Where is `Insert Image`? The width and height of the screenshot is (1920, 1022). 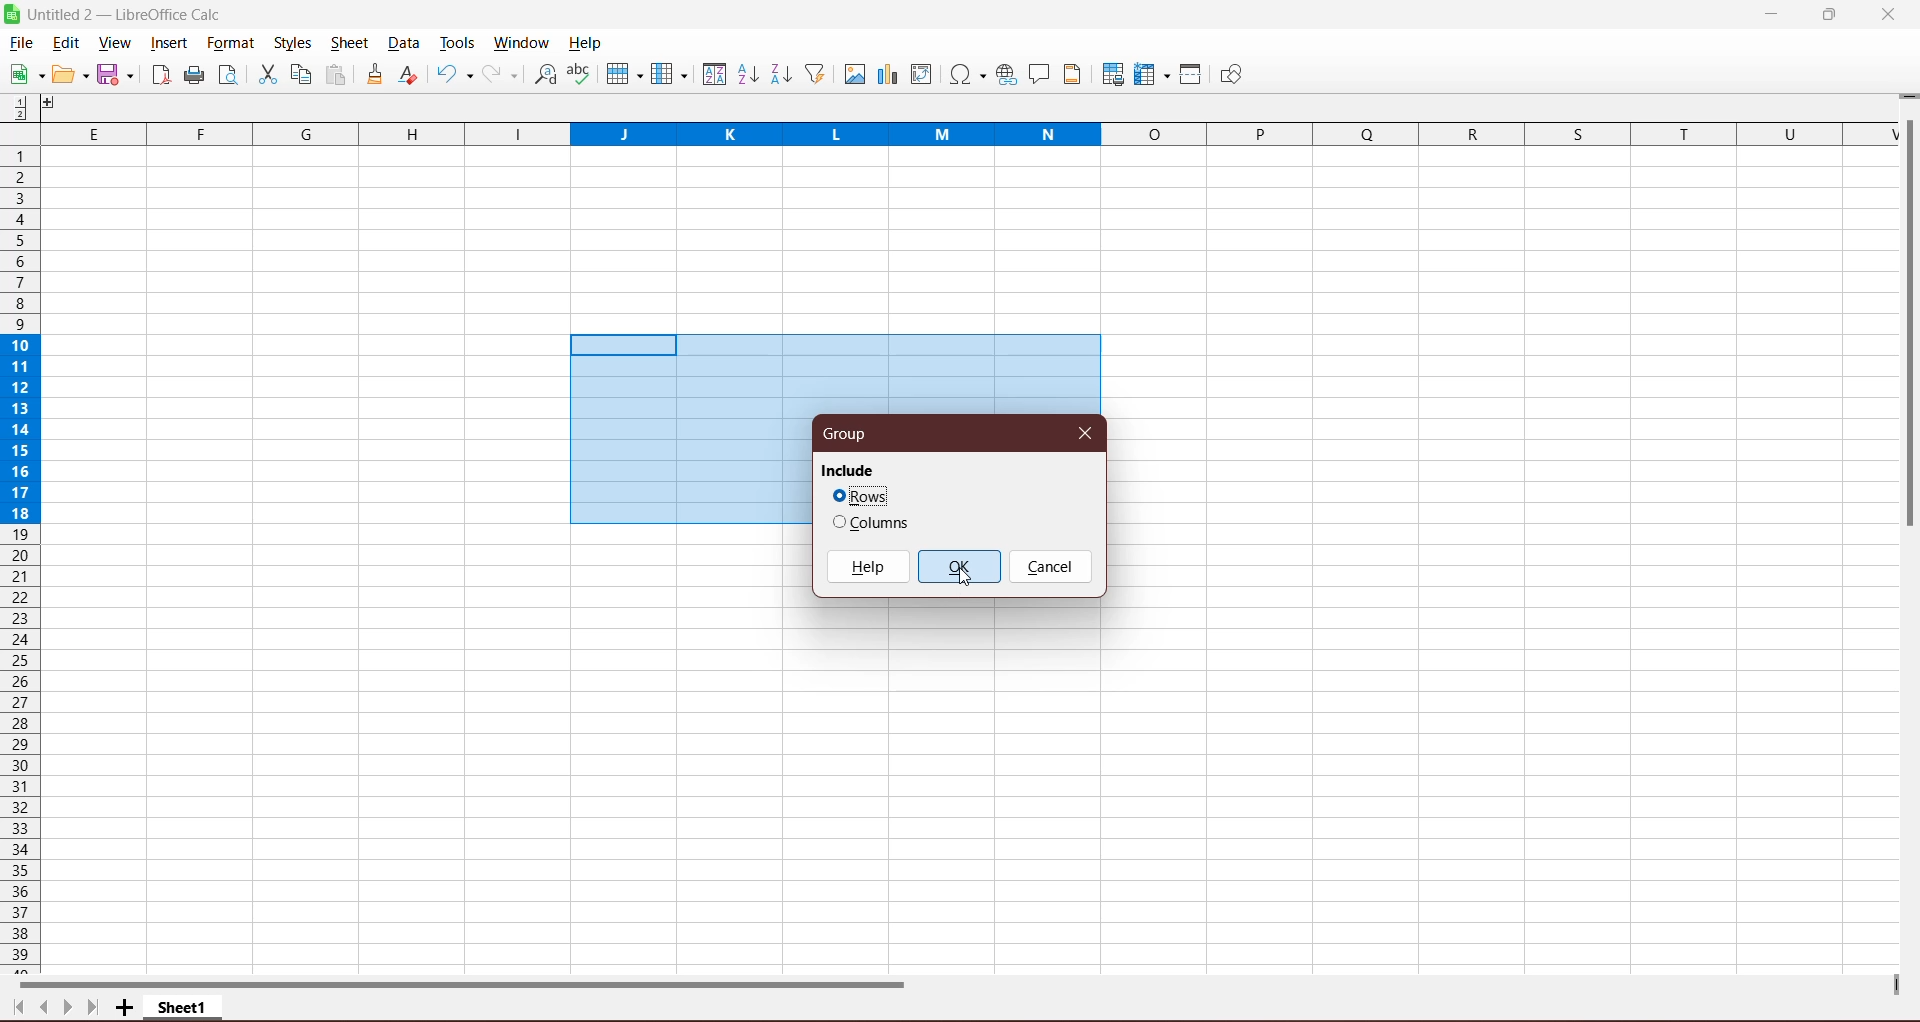 Insert Image is located at coordinates (853, 75).